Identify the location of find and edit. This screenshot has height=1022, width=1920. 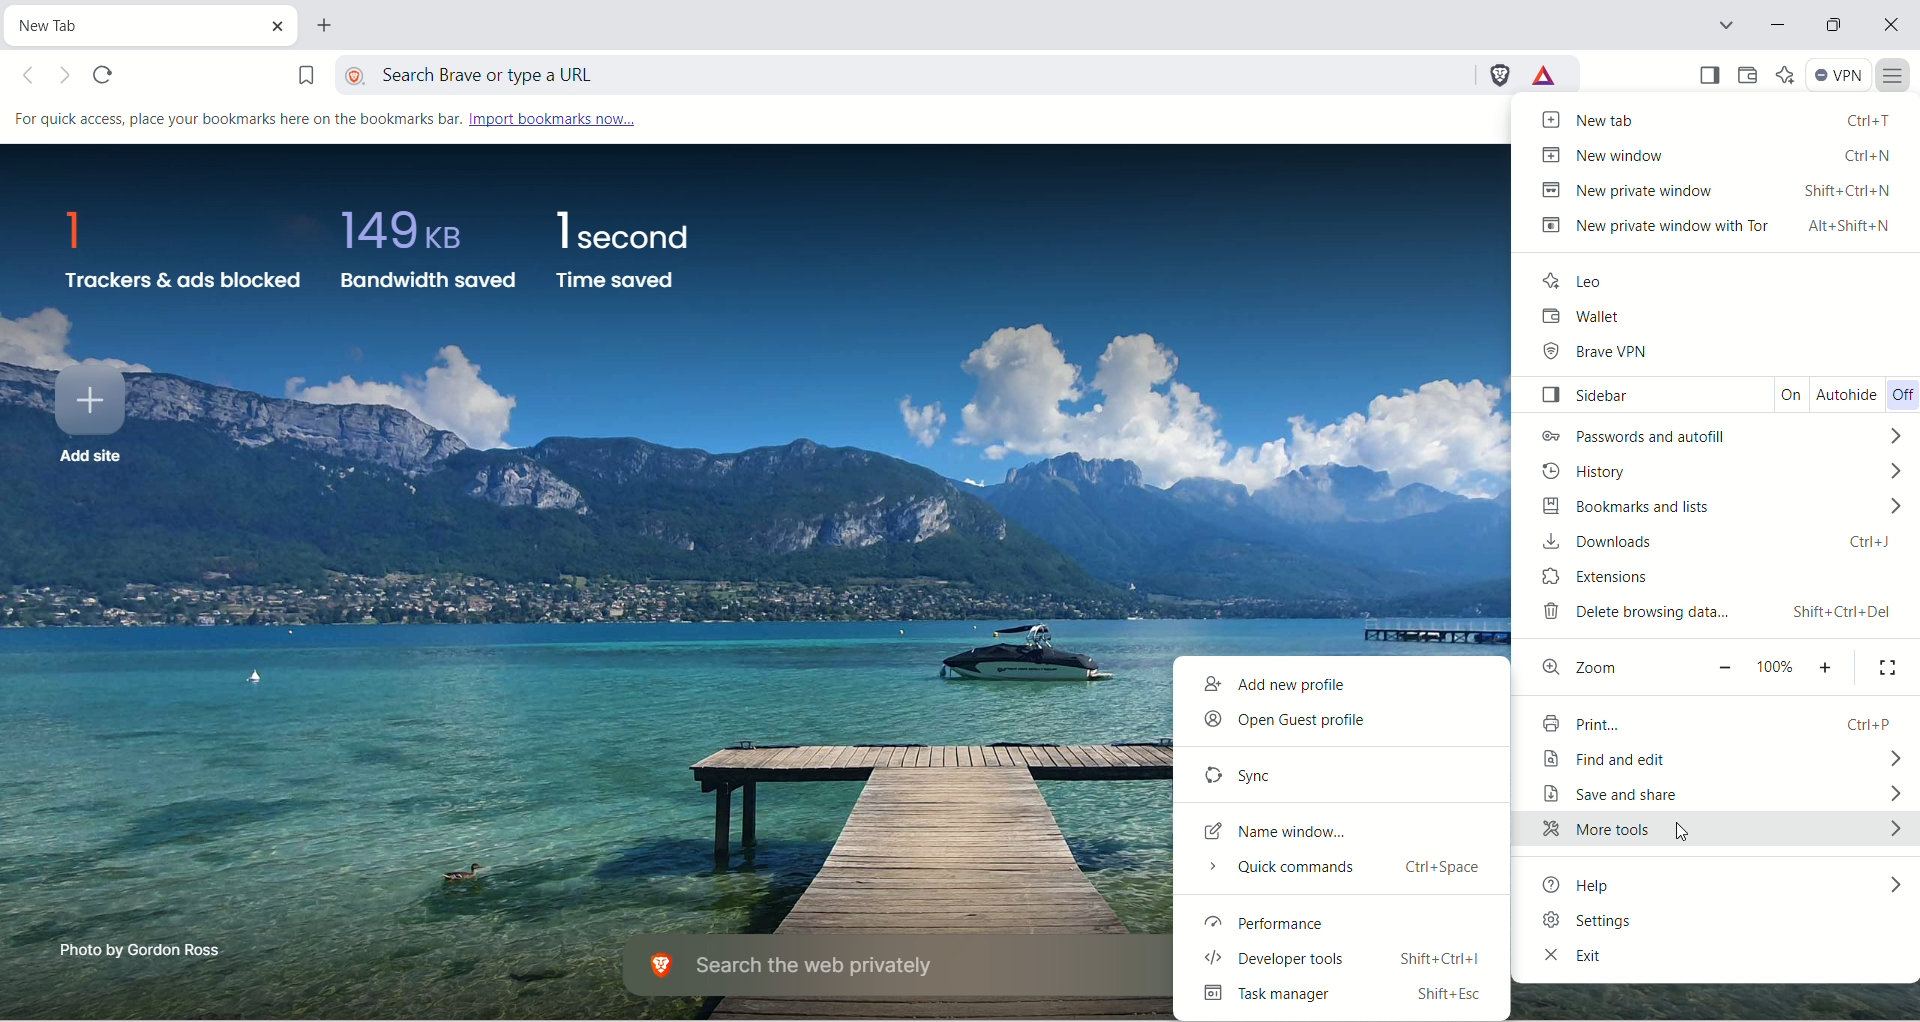
(1720, 757).